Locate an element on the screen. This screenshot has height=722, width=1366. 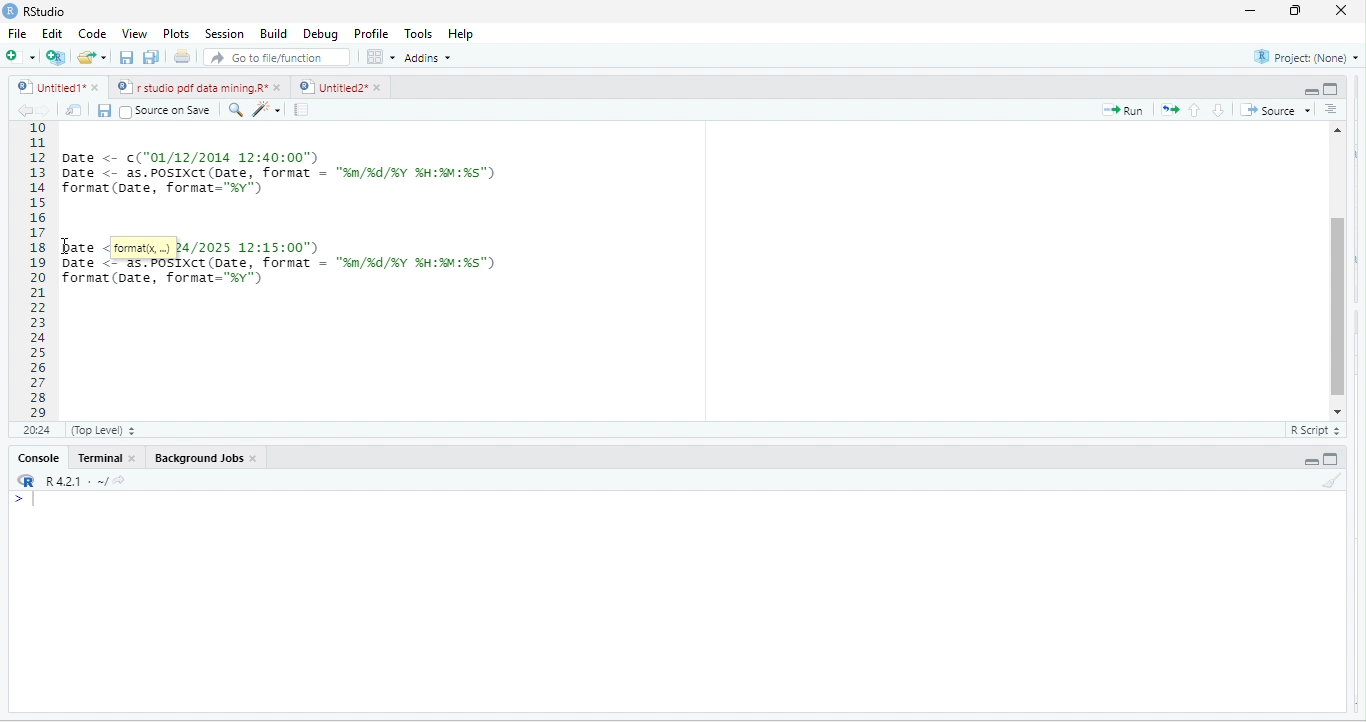
Console is located at coordinates (38, 459).